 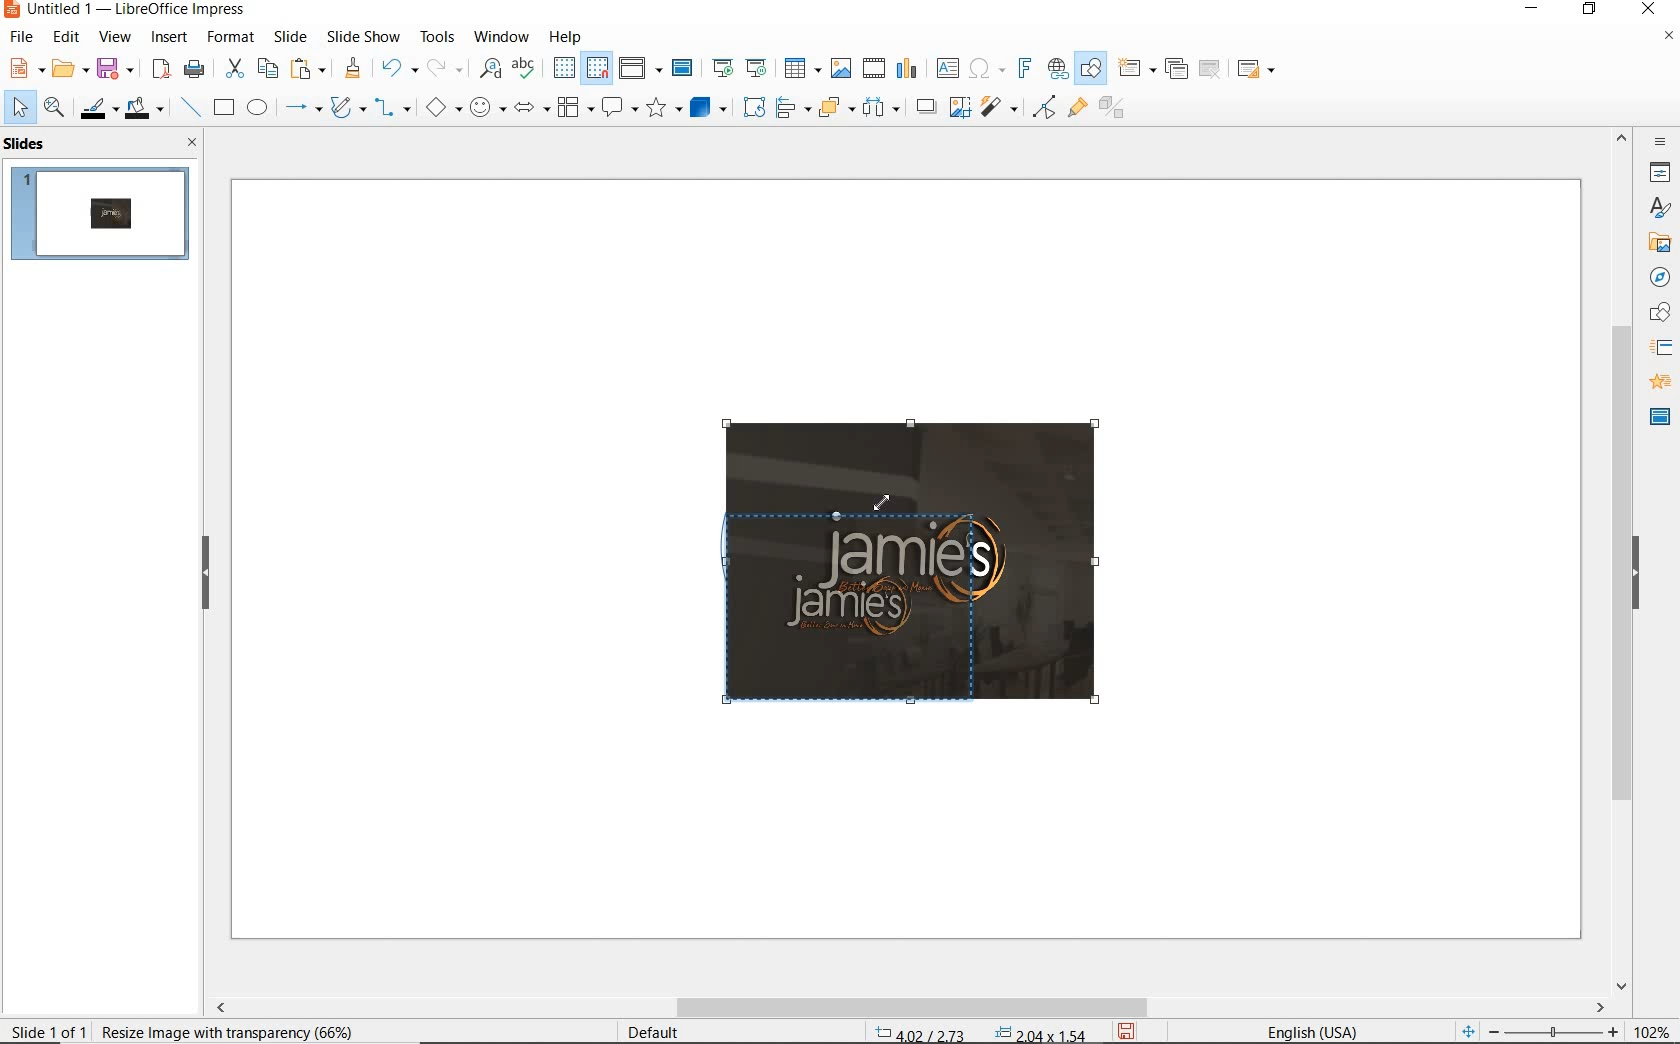 What do you see at coordinates (1001, 104) in the screenshot?
I see `filter` at bounding box center [1001, 104].